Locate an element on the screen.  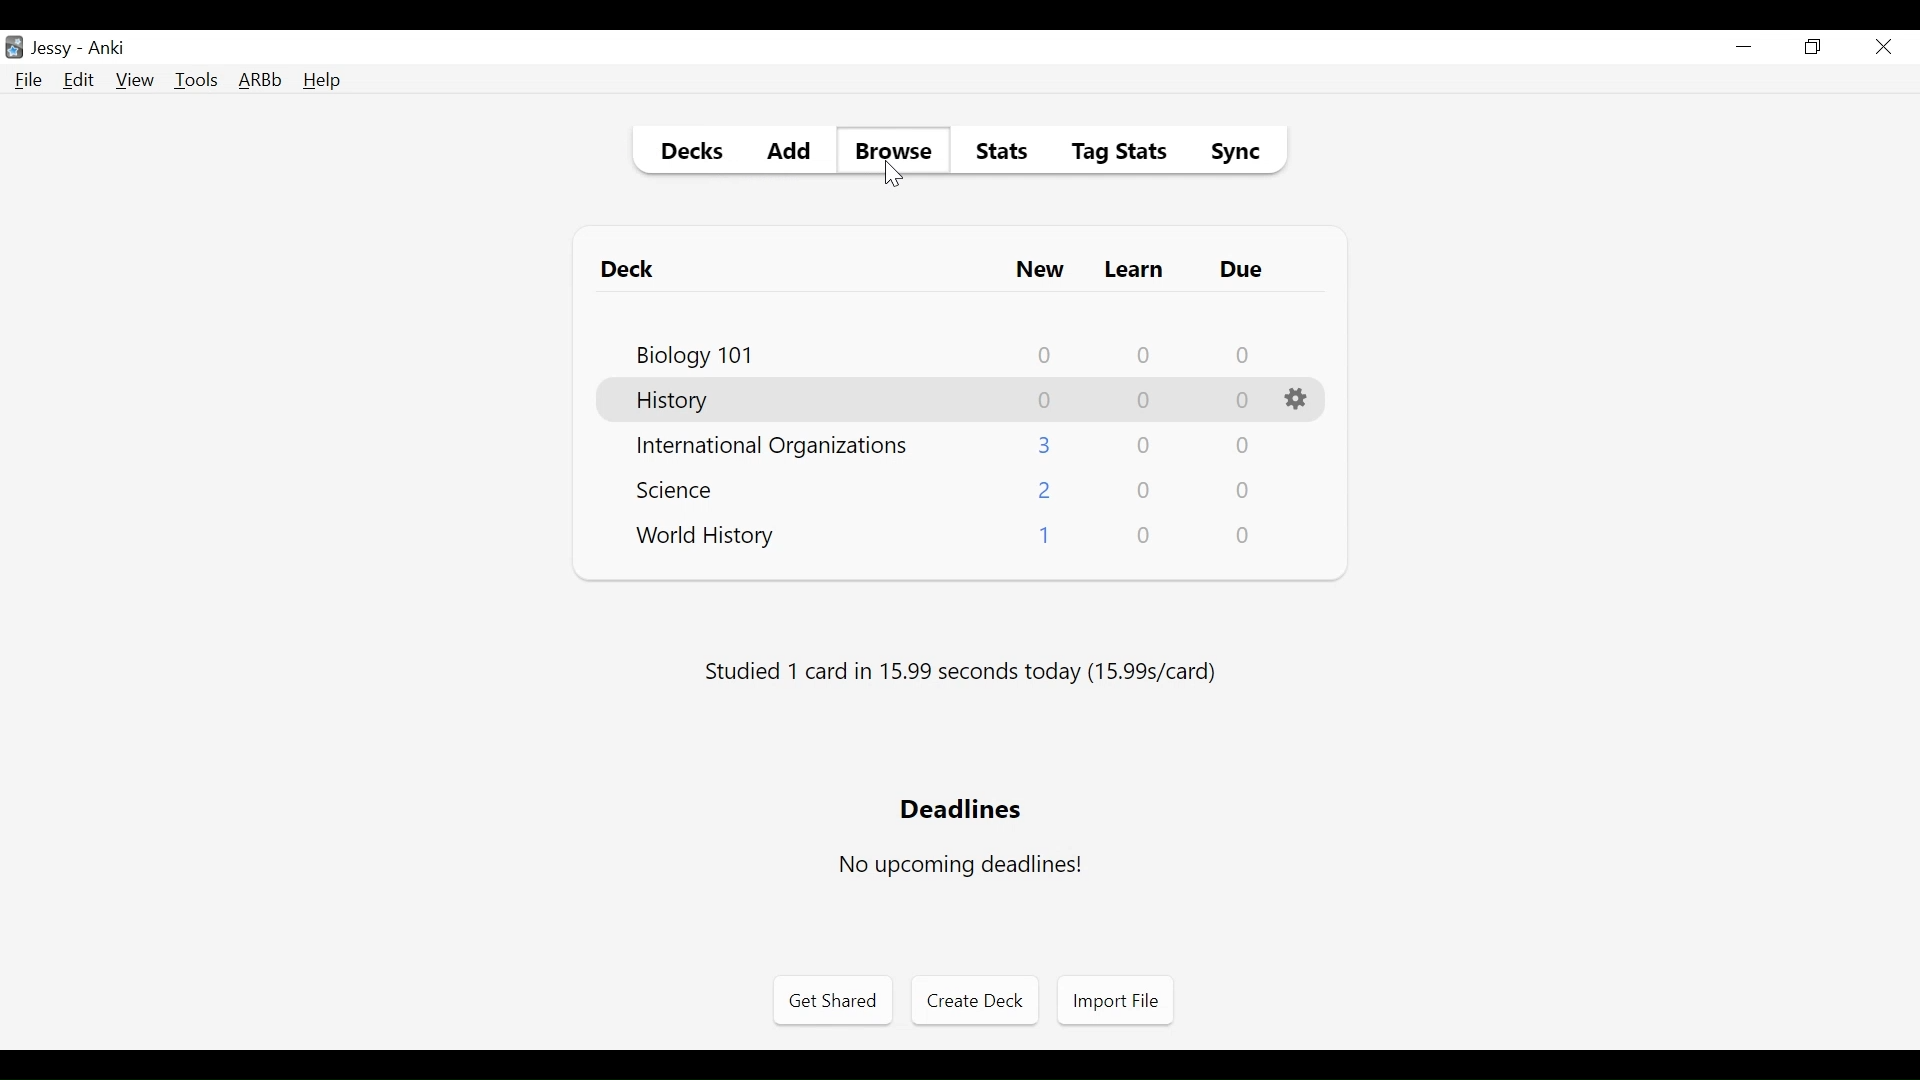
Cursor is located at coordinates (892, 178).